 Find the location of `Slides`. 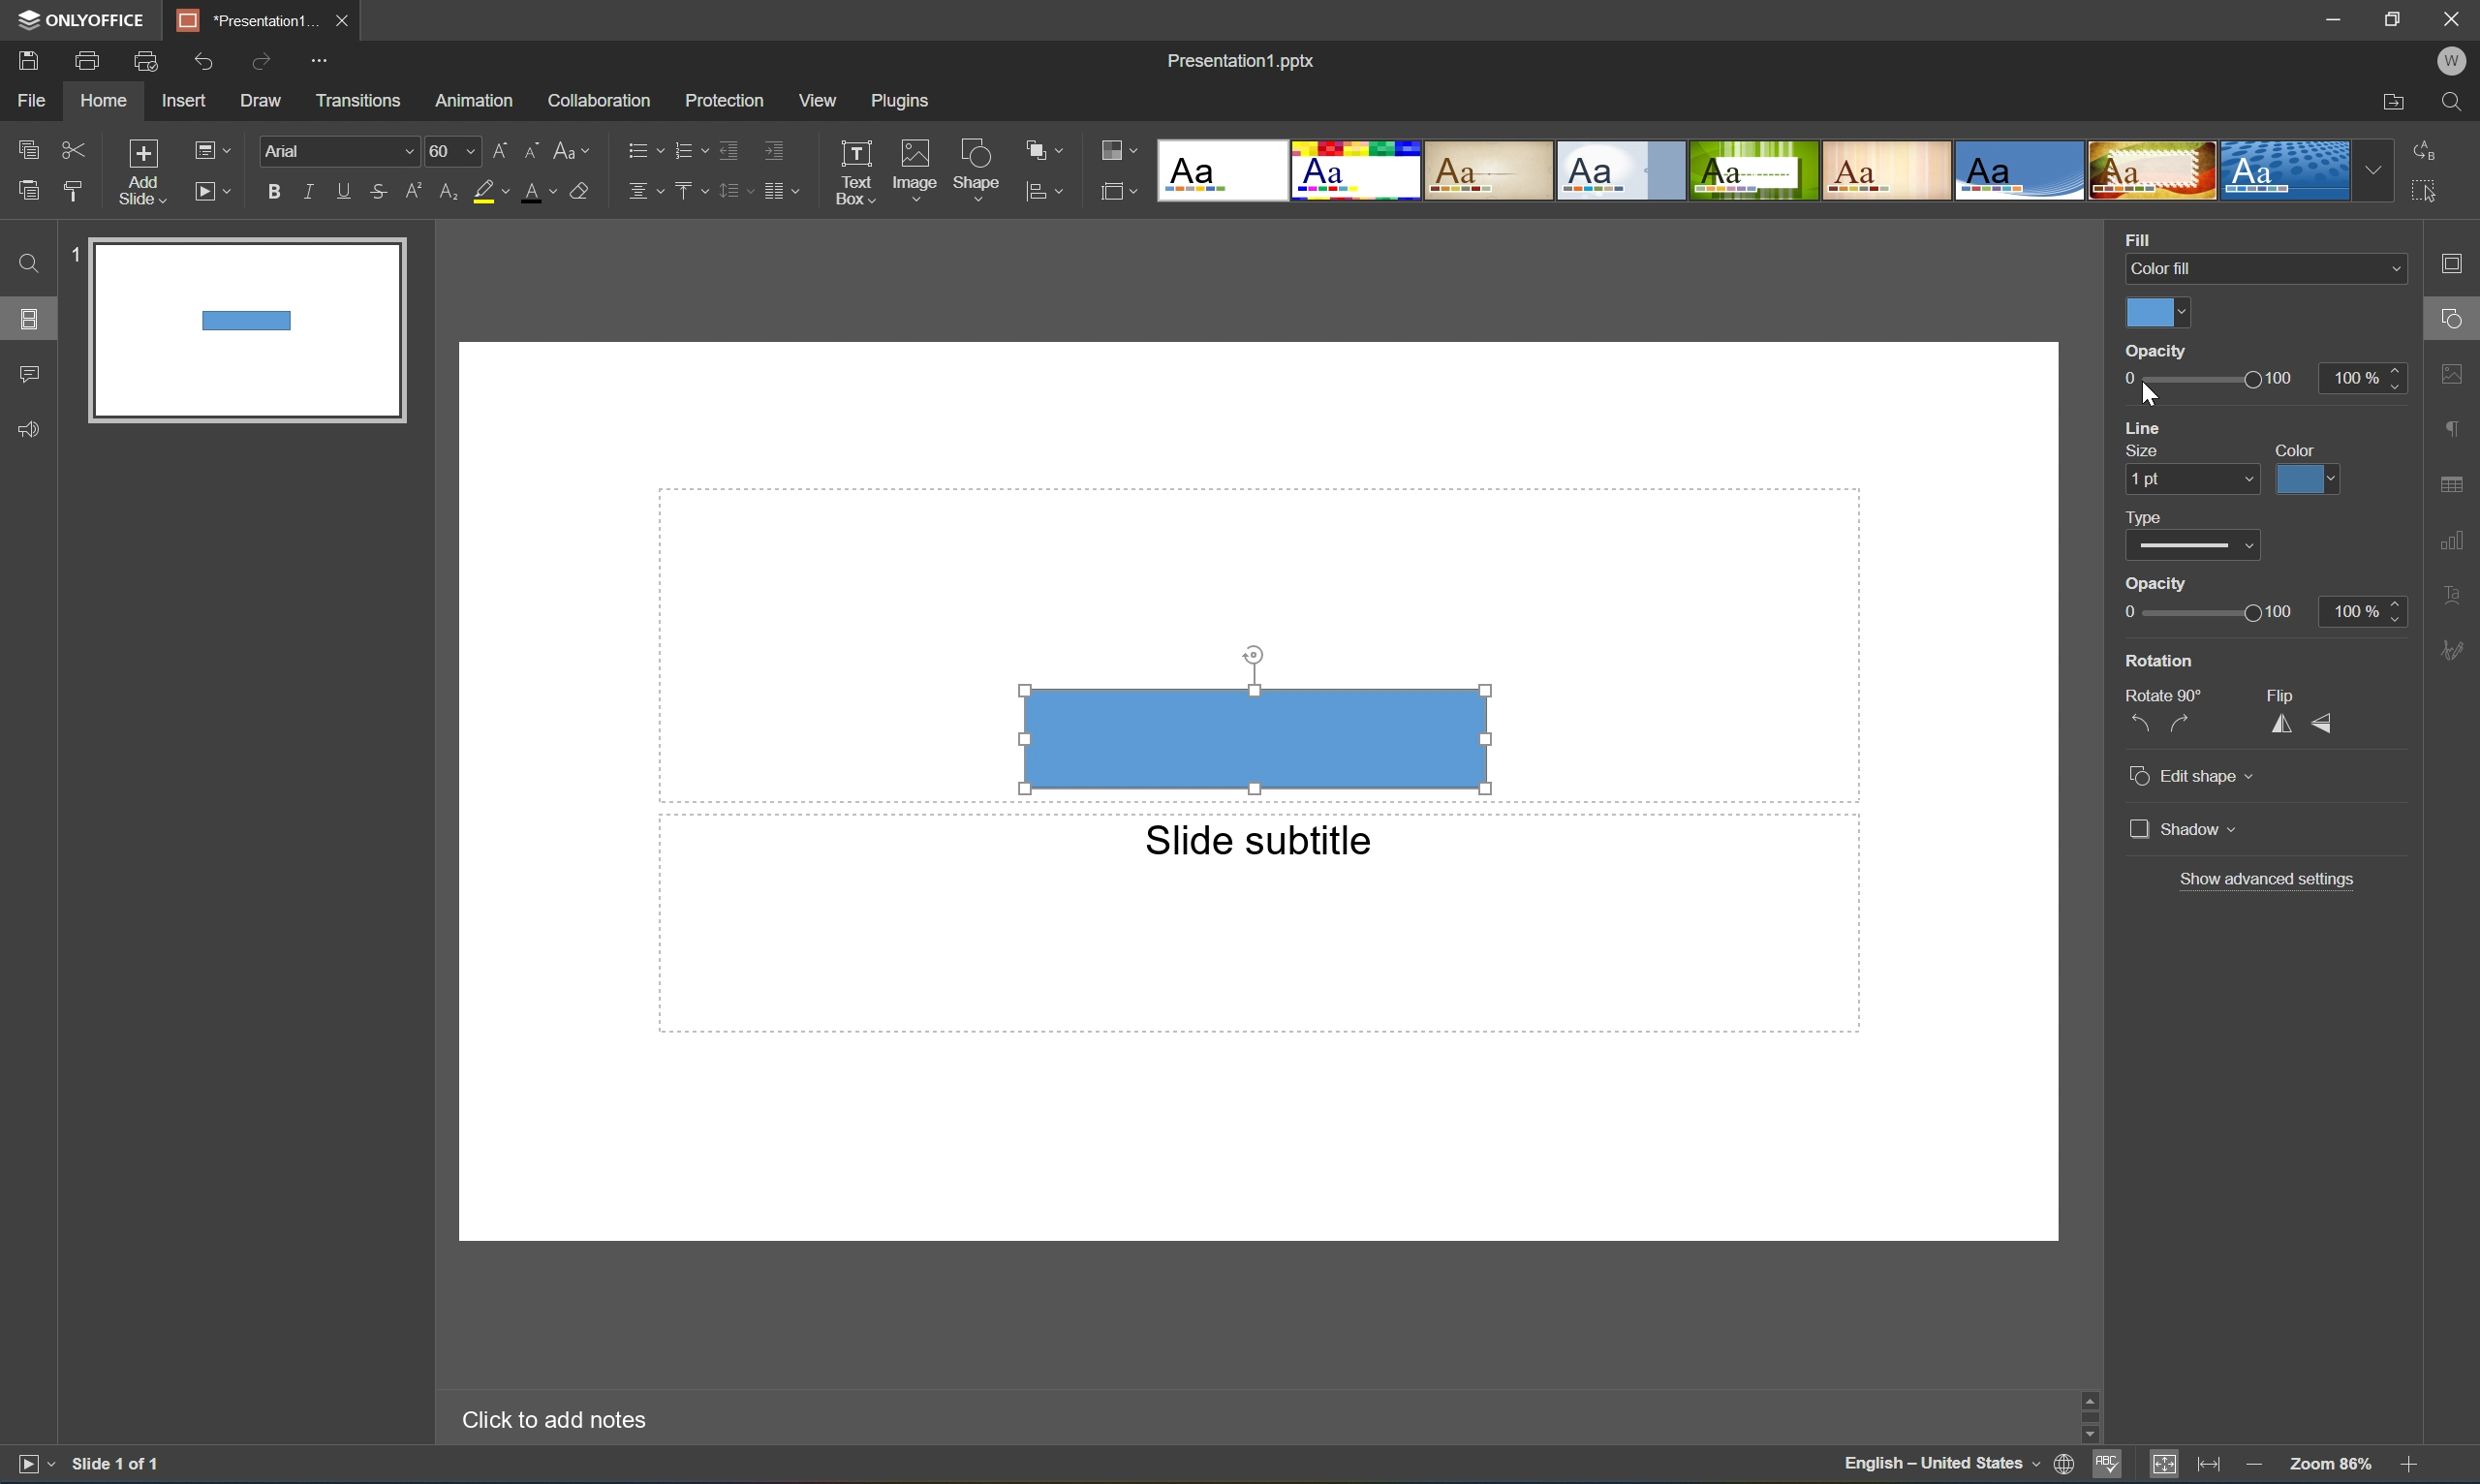

Slides is located at coordinates (28, 317).